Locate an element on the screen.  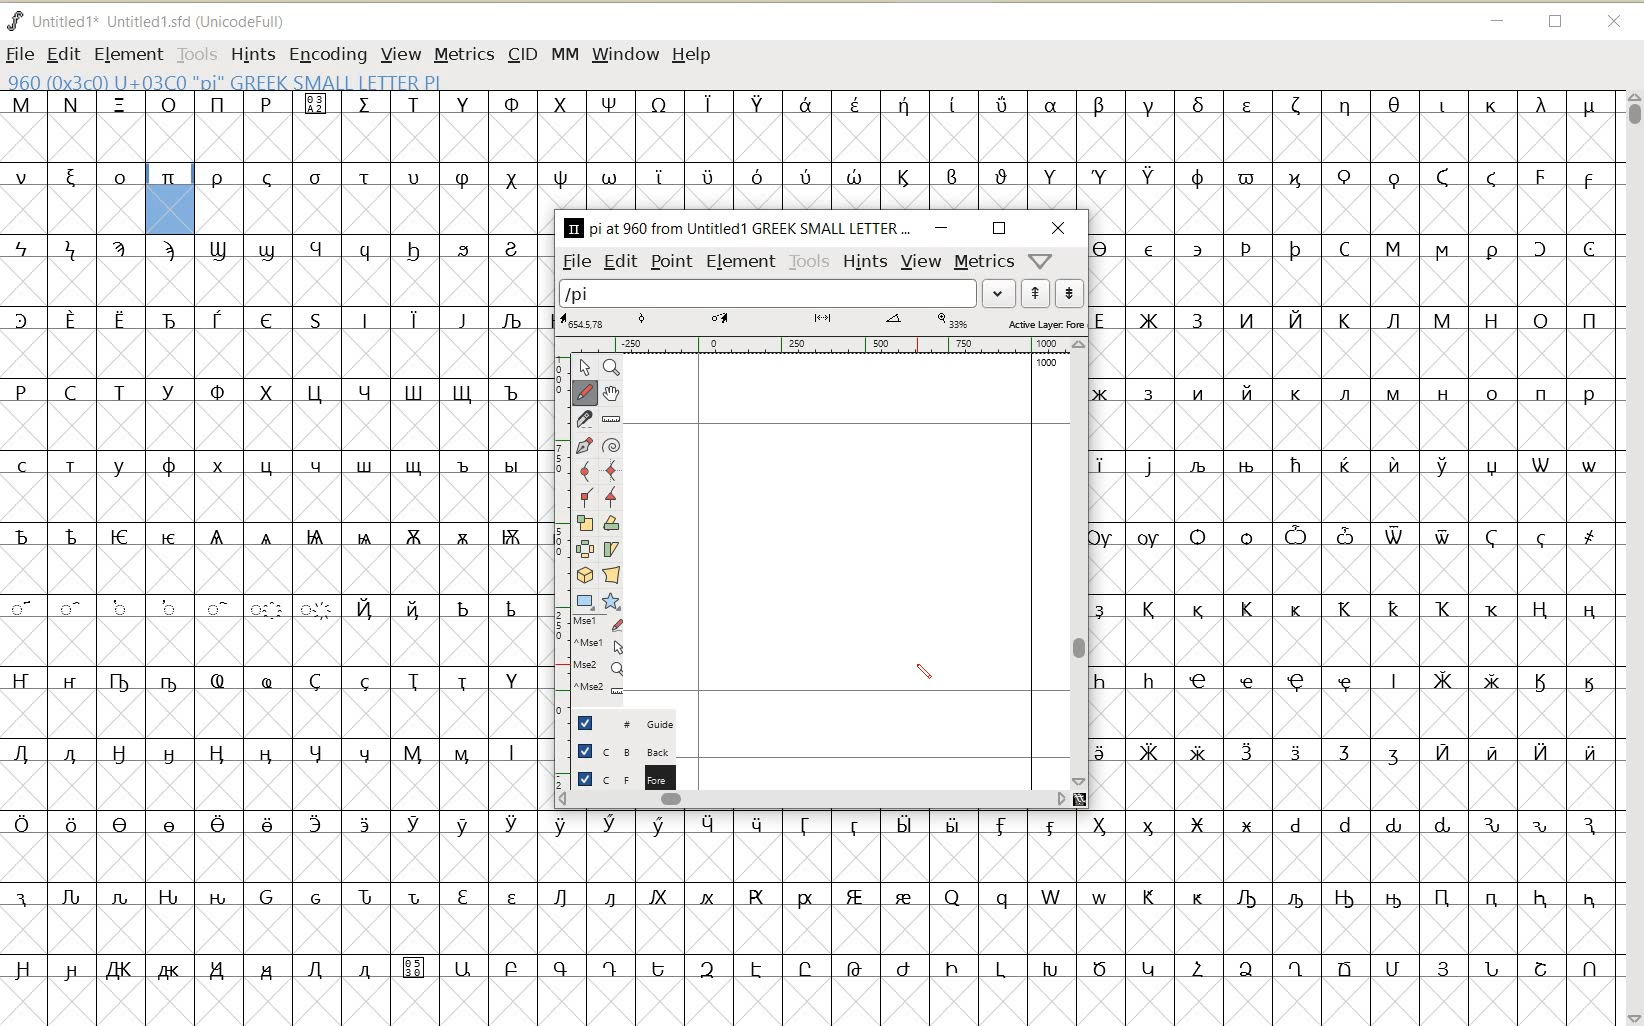
glyph name is located at coordinates (736, 226).